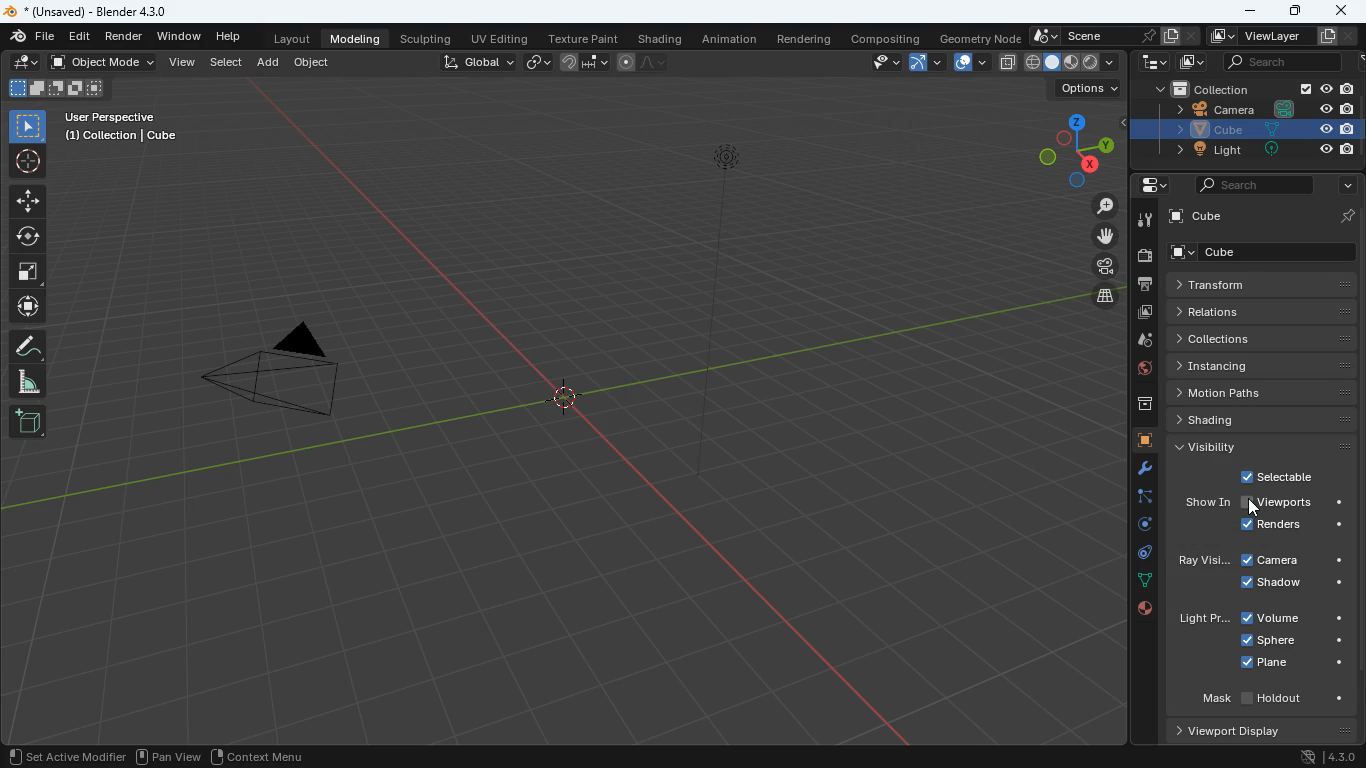 The width and height of the screenshot is (1366, 768). What do you see at coordinates (26, 306) in the screenshot?
I see `move` at bounding box center [26, 306].